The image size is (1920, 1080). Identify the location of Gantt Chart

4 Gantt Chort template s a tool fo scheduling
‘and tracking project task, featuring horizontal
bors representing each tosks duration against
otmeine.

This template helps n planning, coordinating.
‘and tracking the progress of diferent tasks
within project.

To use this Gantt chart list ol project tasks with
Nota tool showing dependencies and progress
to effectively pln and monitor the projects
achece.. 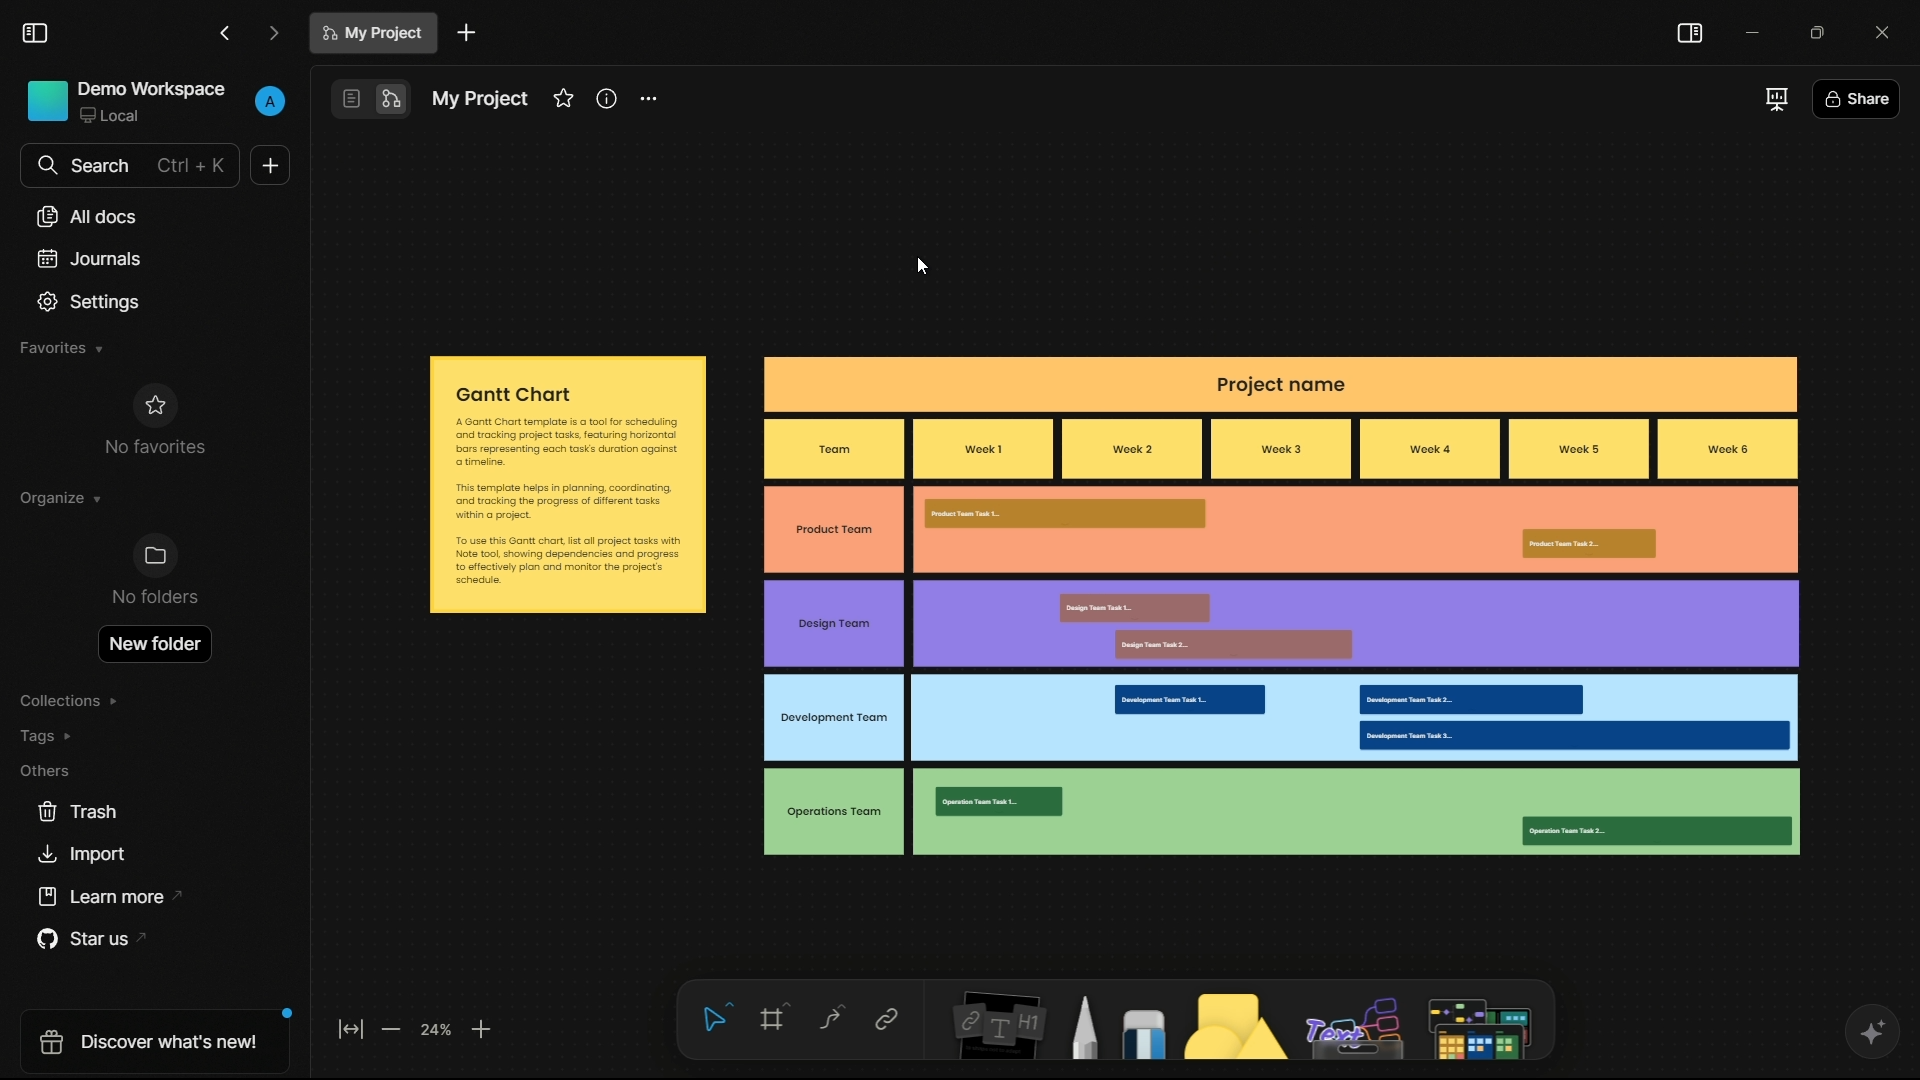
(568, 484).